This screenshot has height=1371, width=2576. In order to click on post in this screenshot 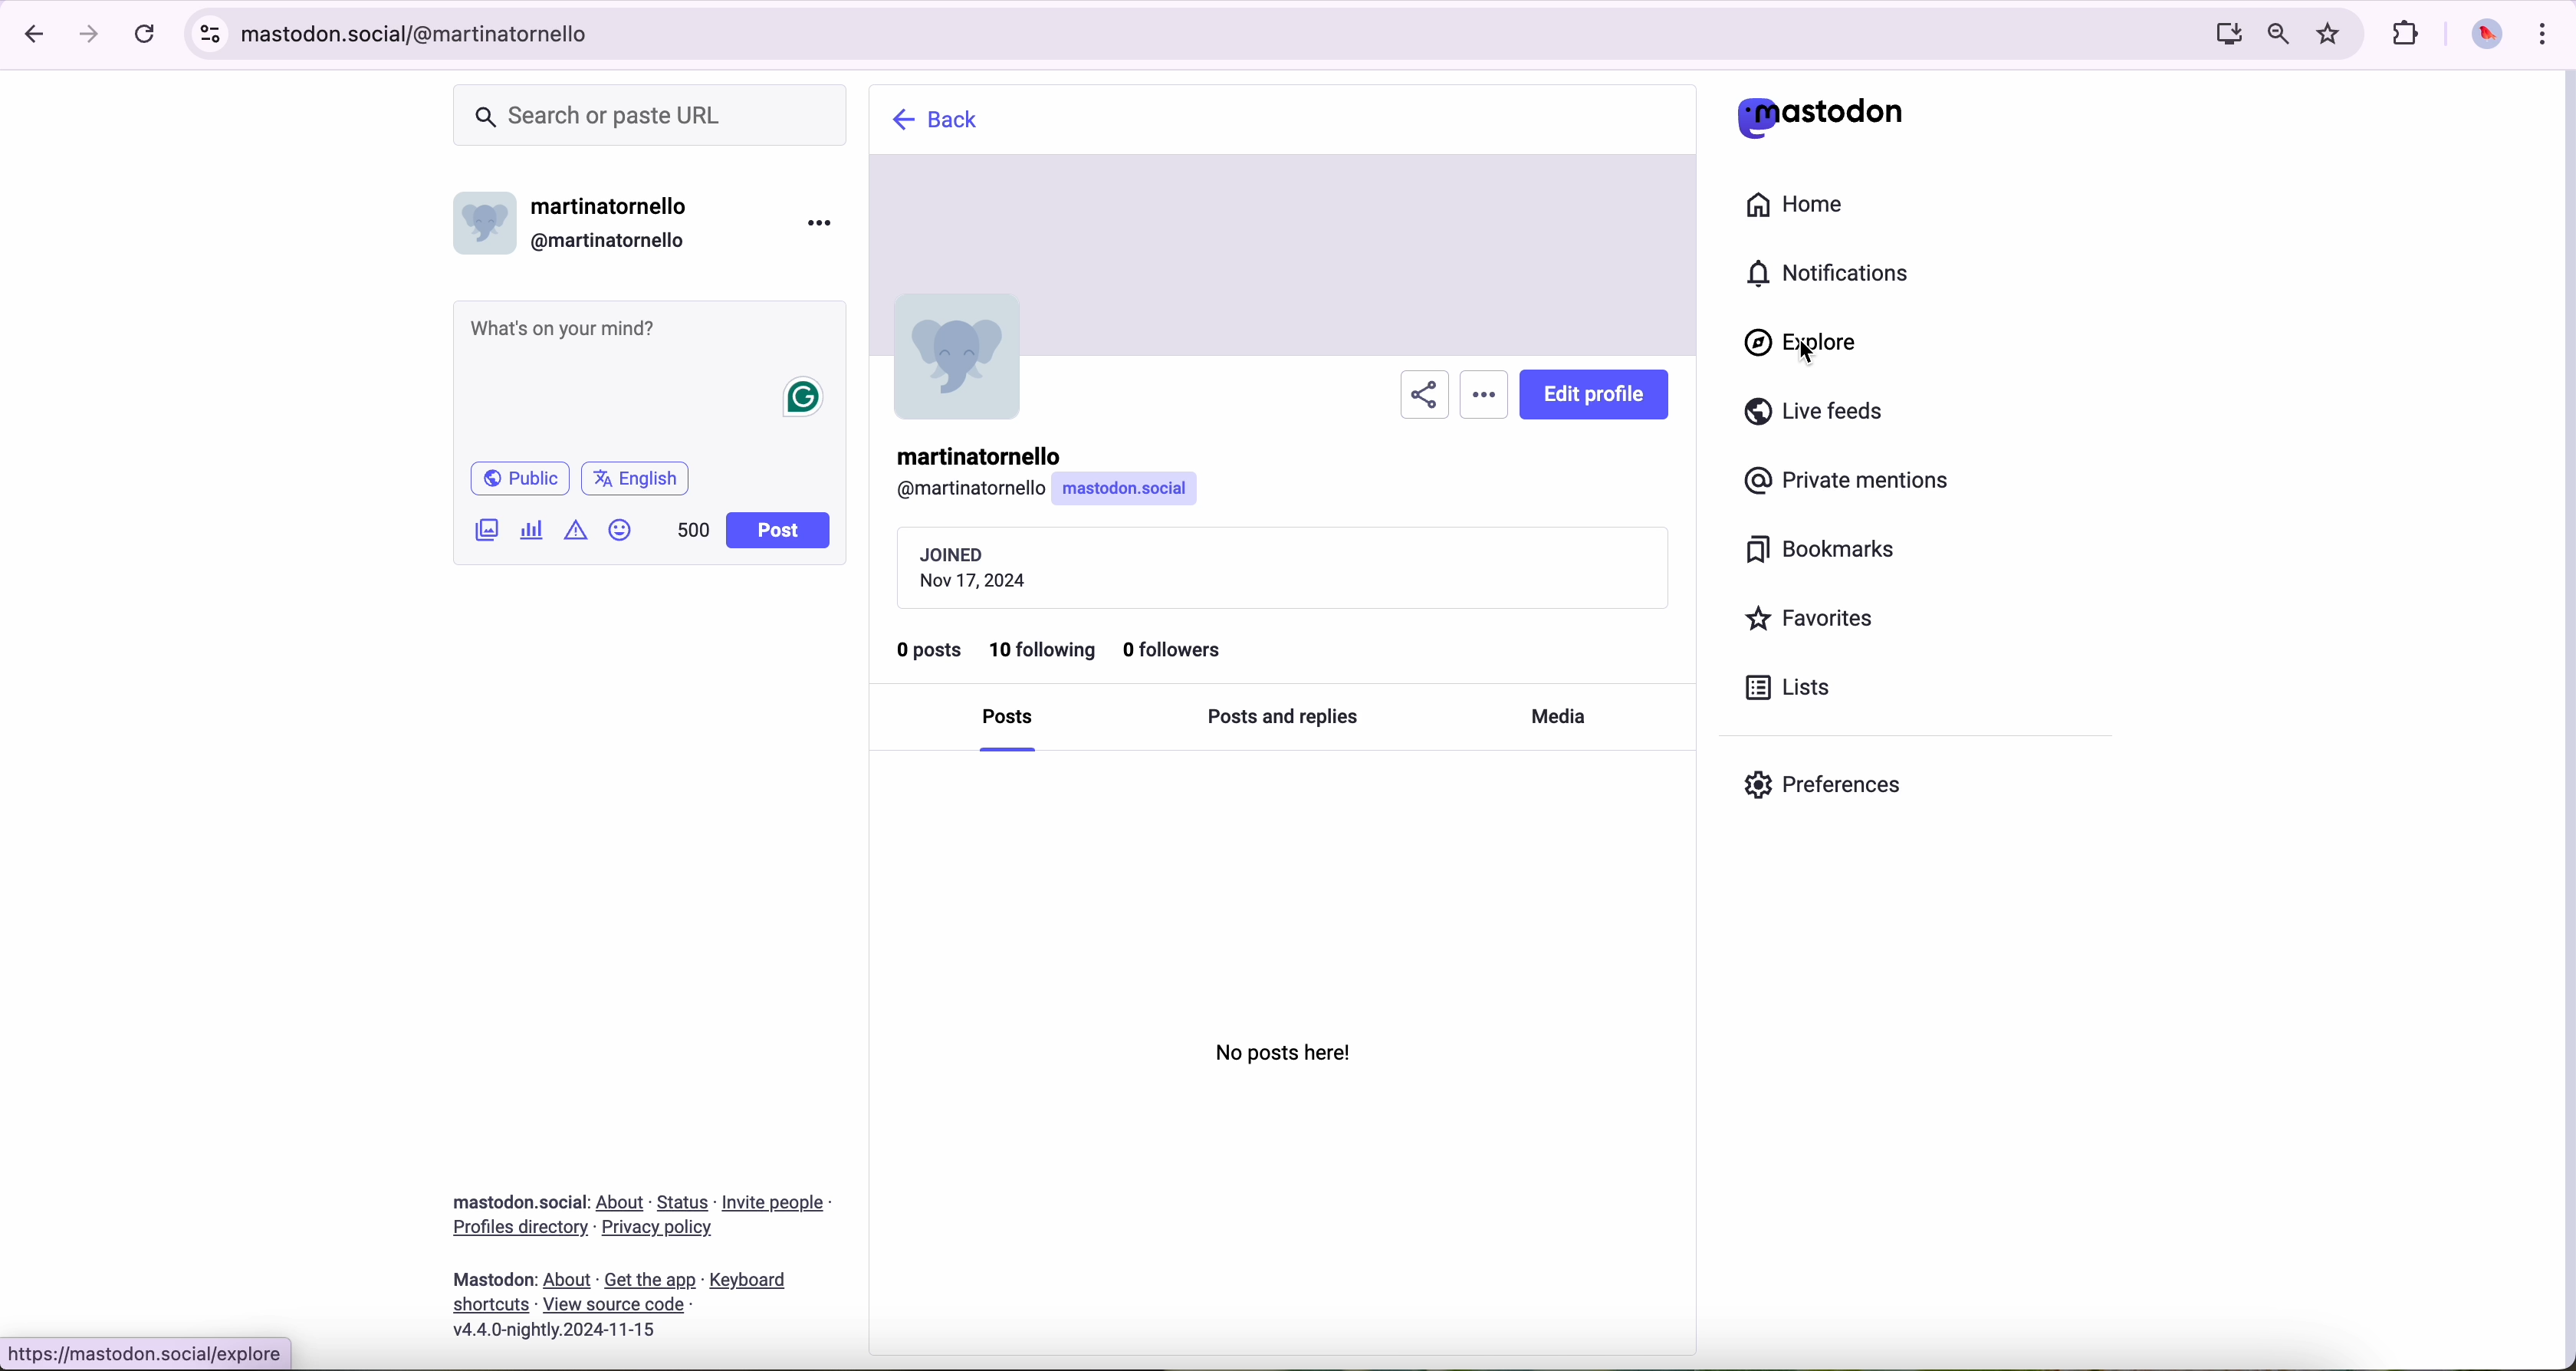, I will do `click(781, 531)`.